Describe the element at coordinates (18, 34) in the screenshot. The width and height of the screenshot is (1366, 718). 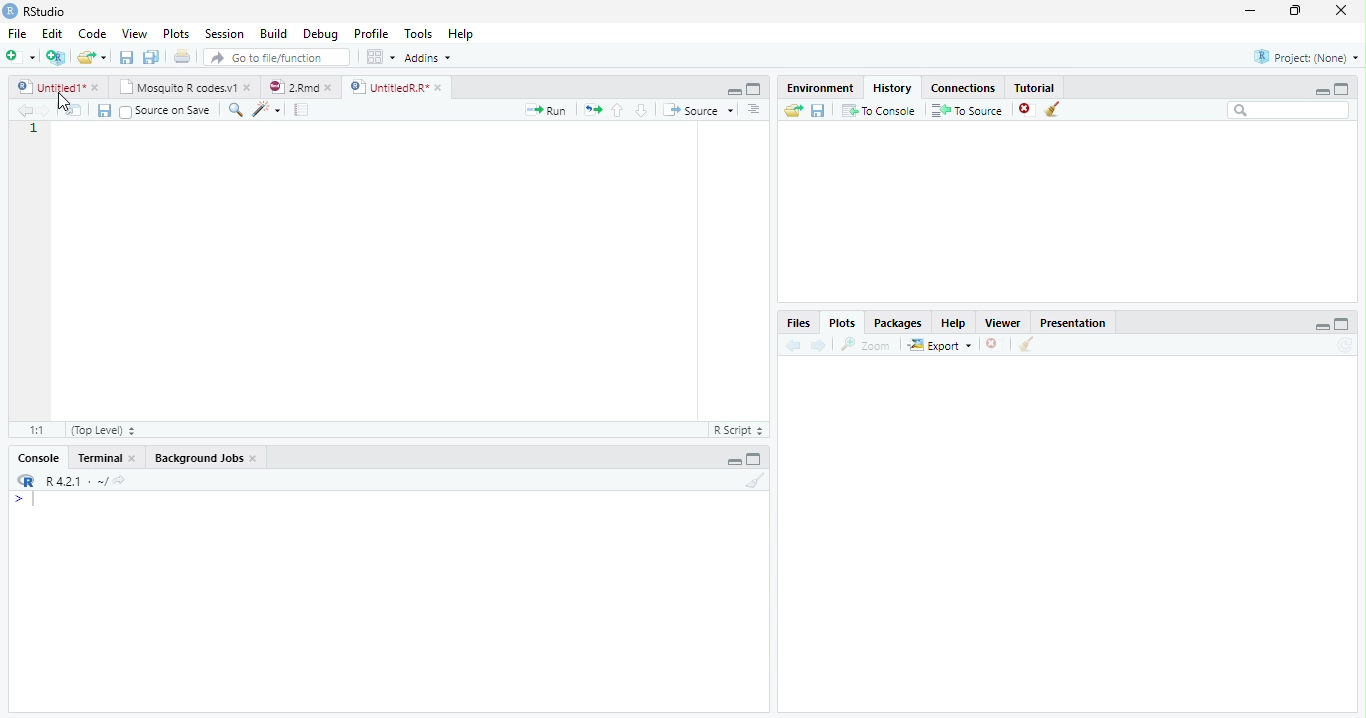
I see `File` at that location.